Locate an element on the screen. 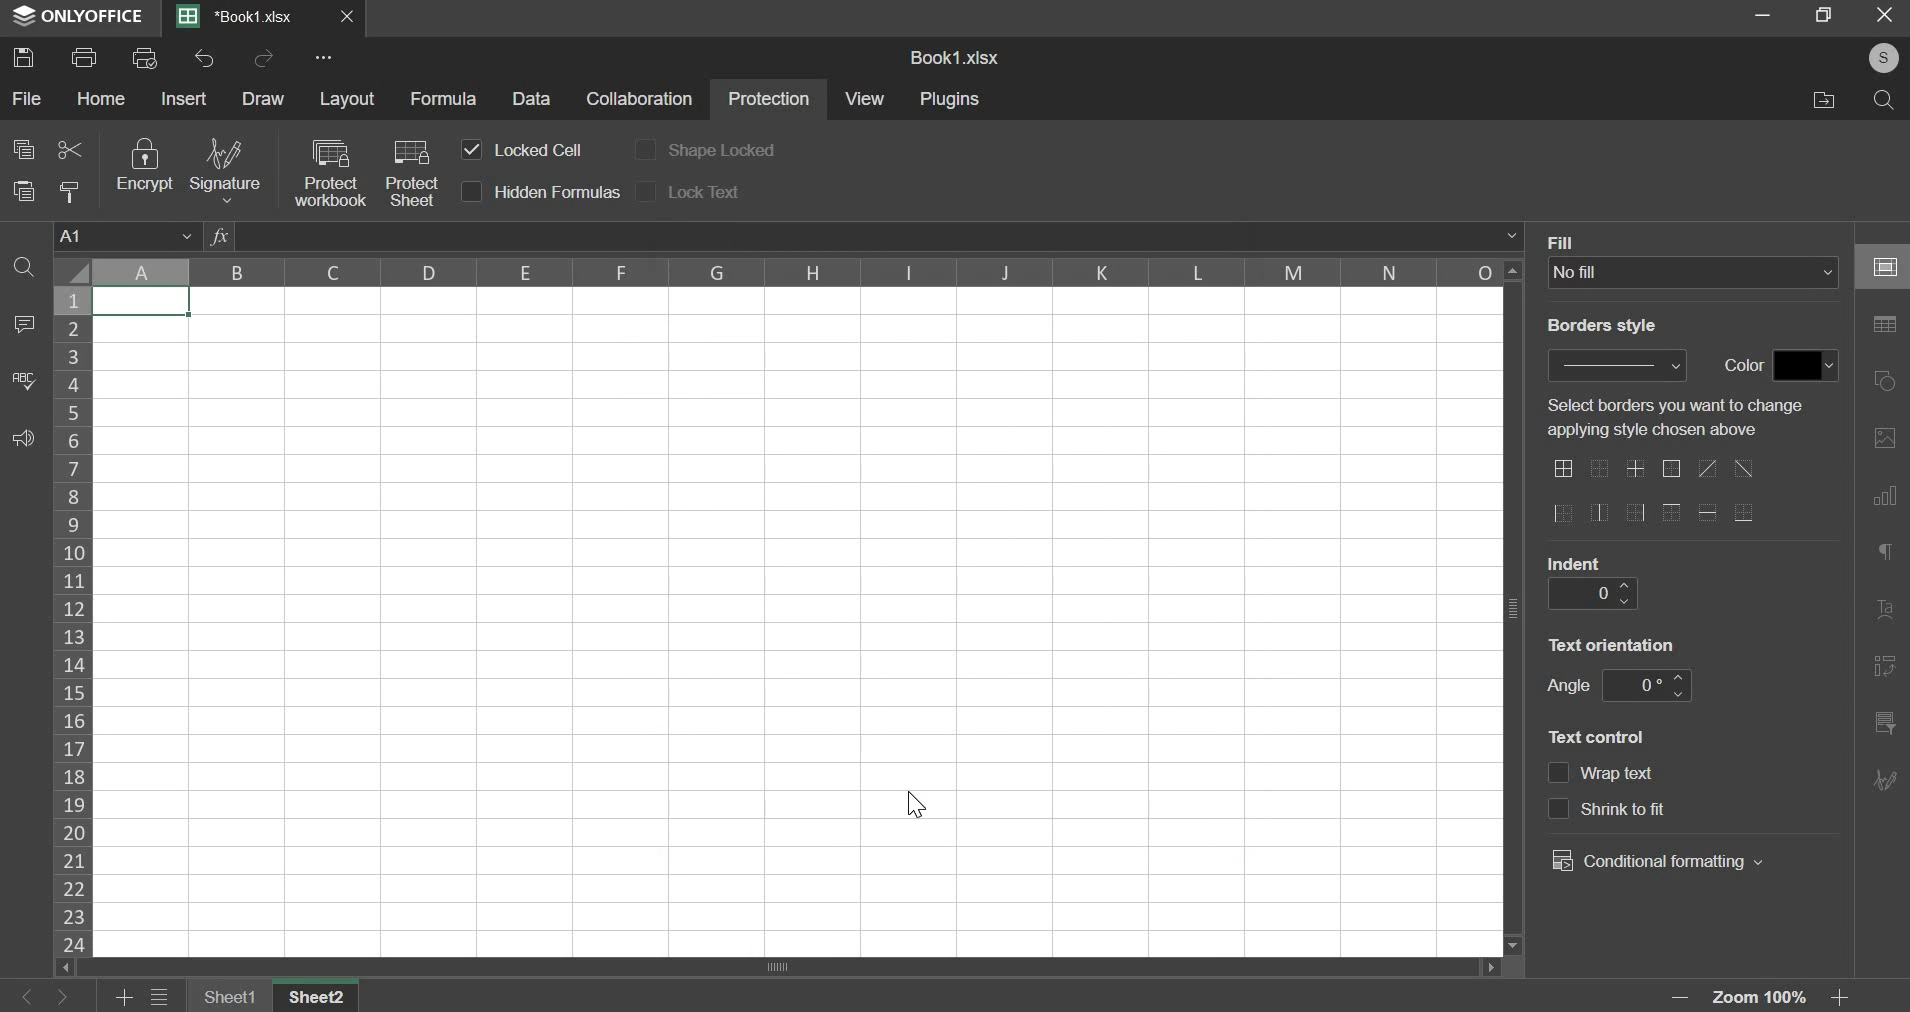 Image resolution: width=1910 pixels, height=1012 pixels. hidden formulas is located at coordinates (558, 192).